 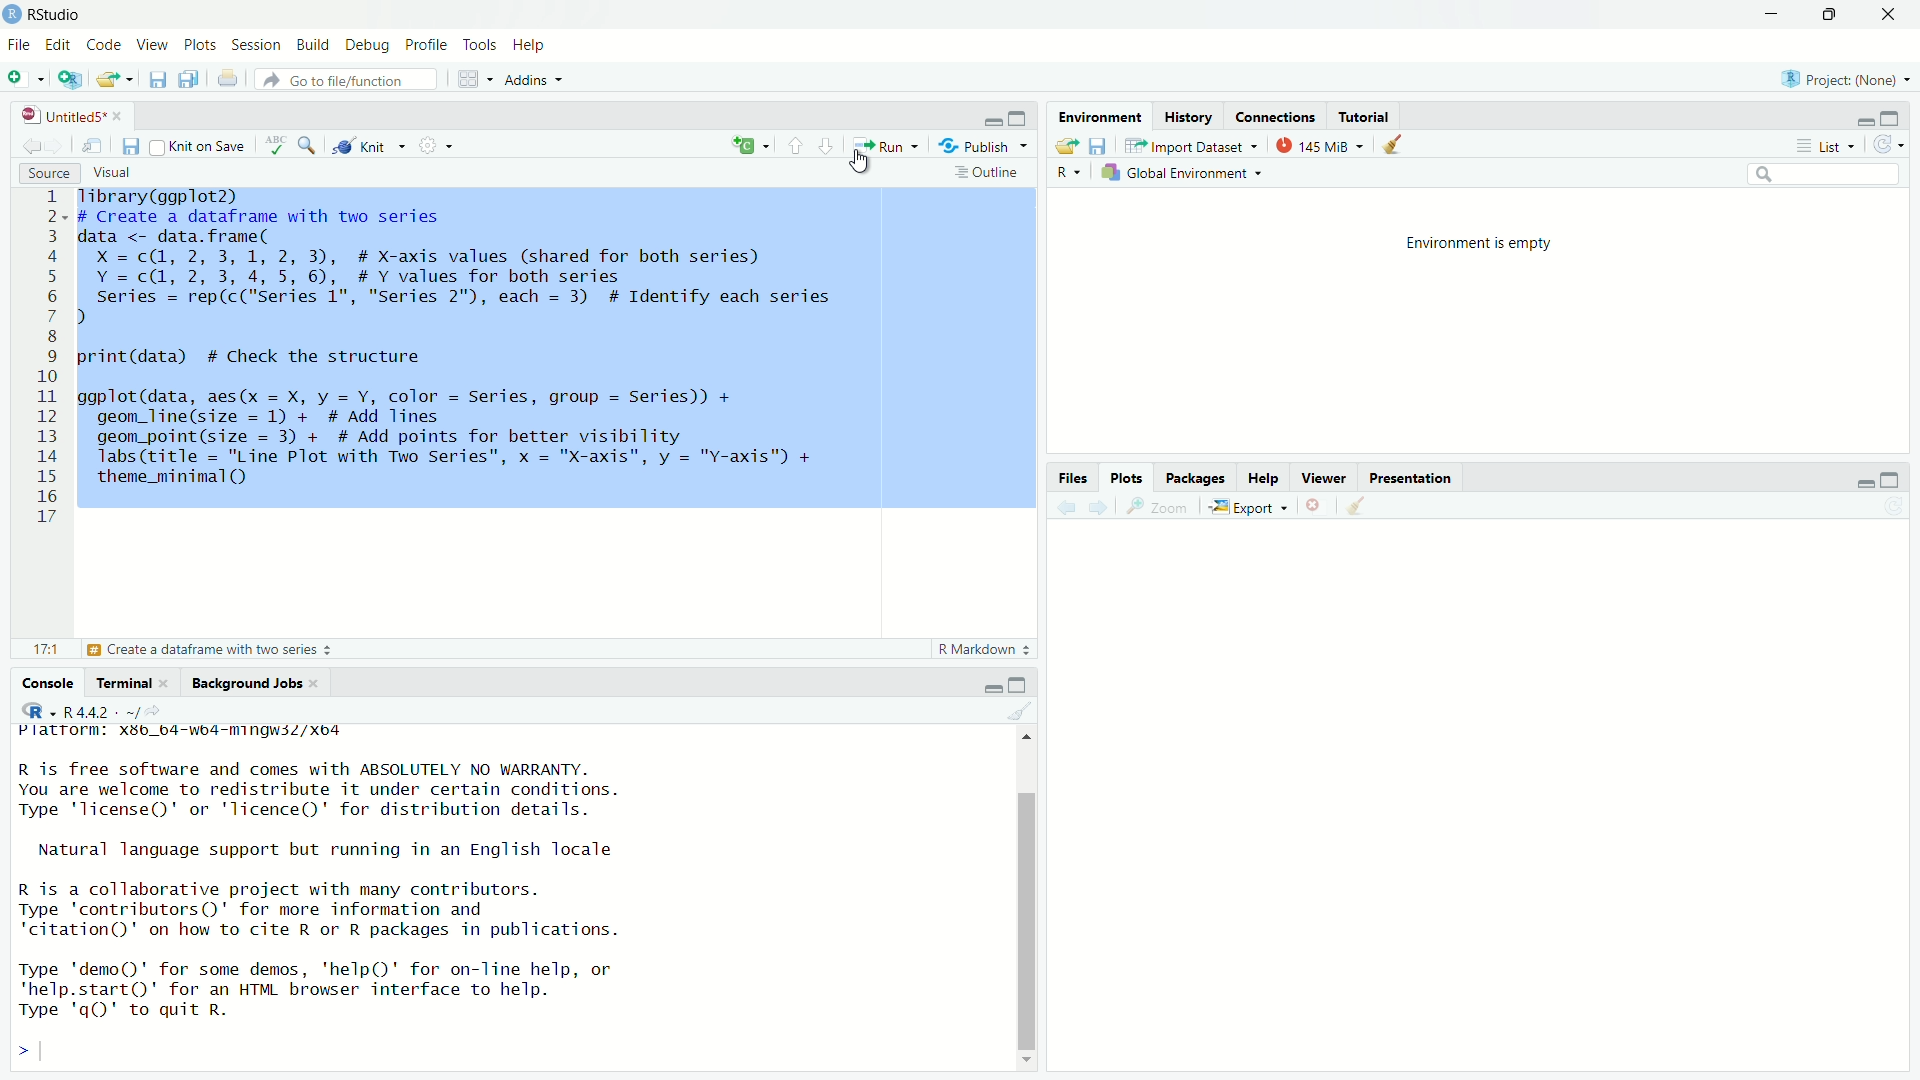 What do you see at coordinates (1067, 506) in the screenshot?
I see `Go back to the previous source selection` at bounding box center [1067, 506].